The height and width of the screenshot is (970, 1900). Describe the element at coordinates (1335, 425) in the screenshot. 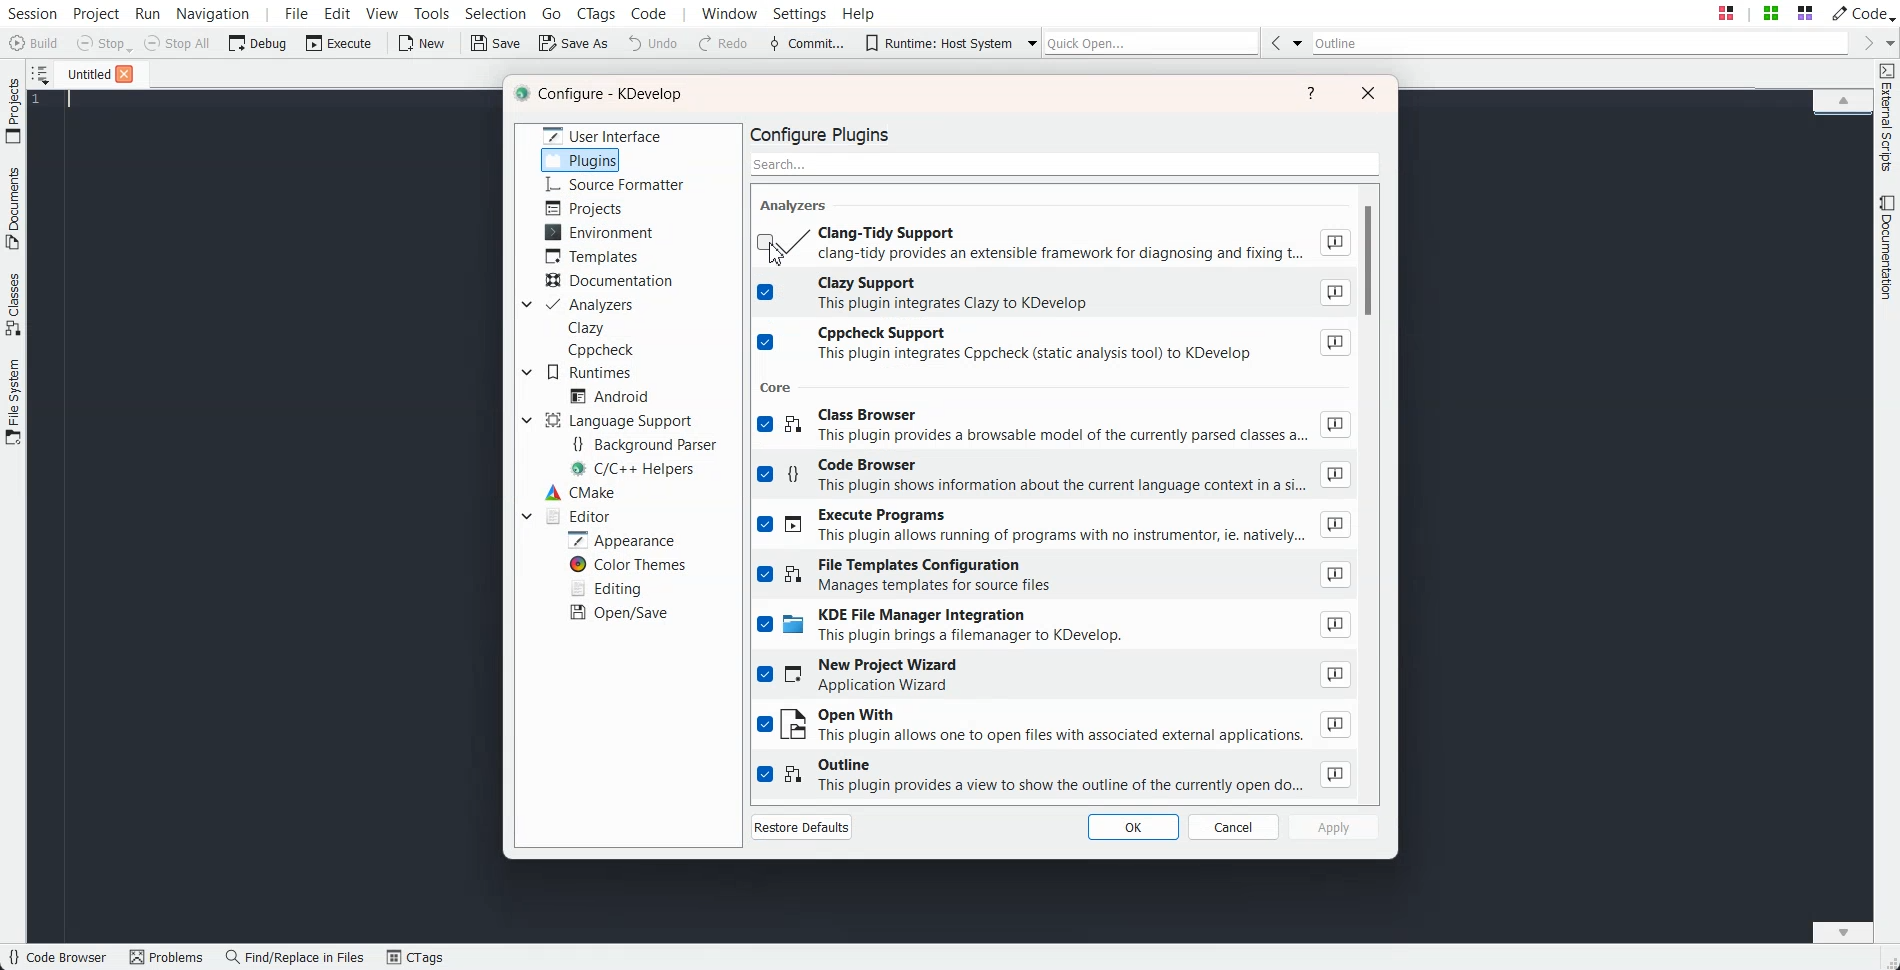

I see `About` at that location.